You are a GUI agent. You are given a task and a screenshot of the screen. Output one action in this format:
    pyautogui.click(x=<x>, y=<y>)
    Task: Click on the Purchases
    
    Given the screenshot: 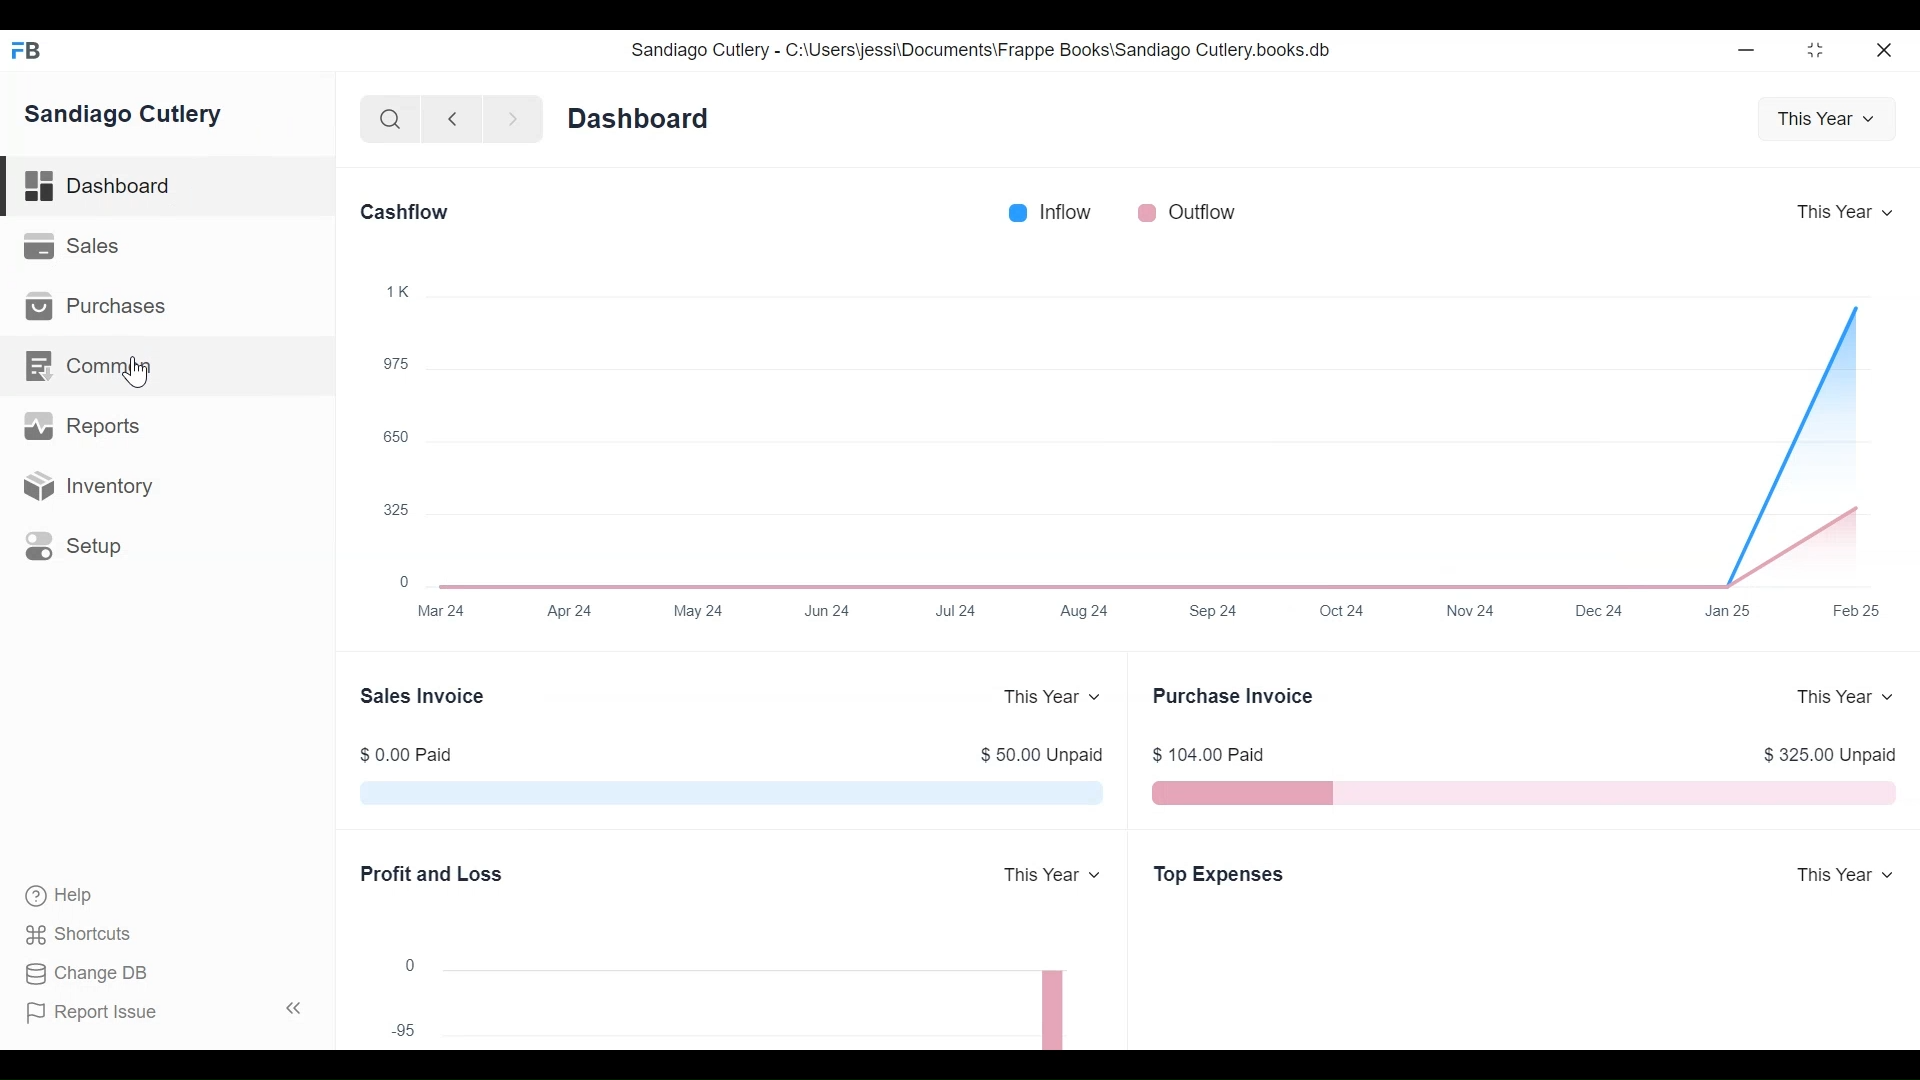 What is the action you would take?
    pyautogui.click(x=99, y=306)
    